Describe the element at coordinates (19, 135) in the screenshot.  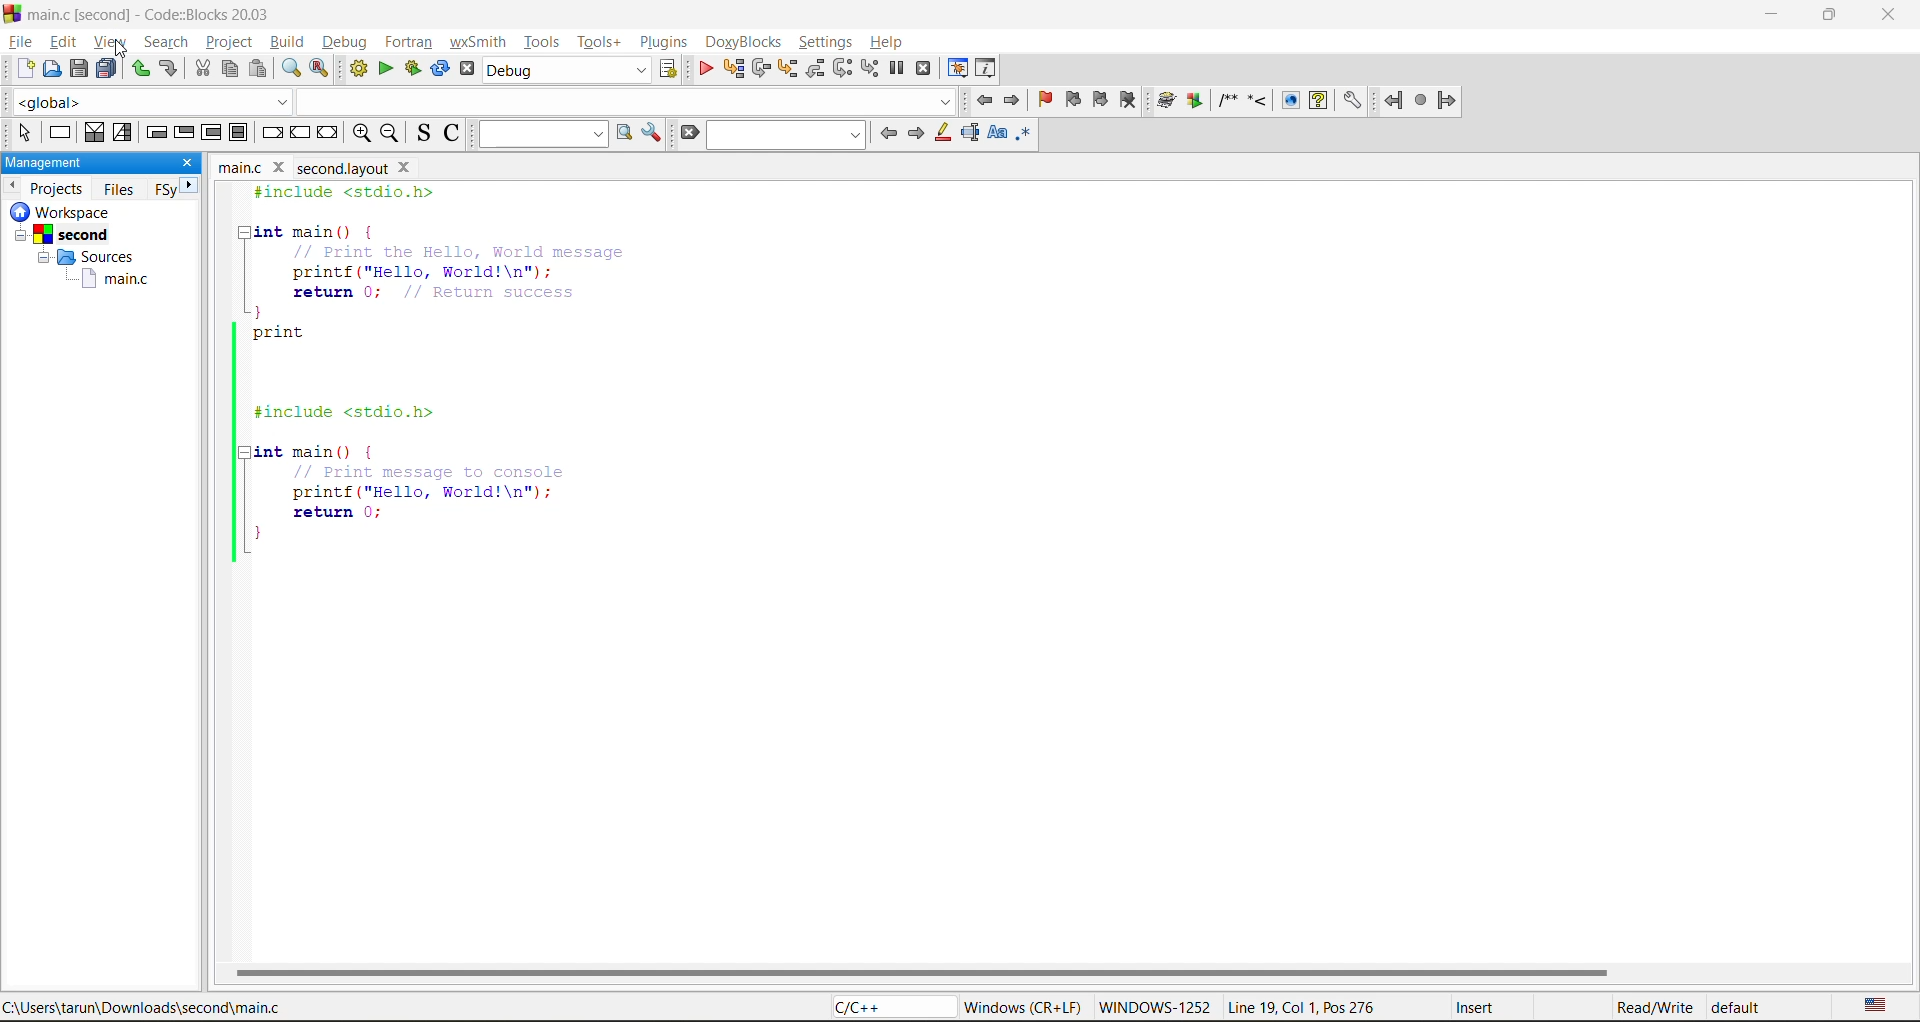
I see `select` at that location.